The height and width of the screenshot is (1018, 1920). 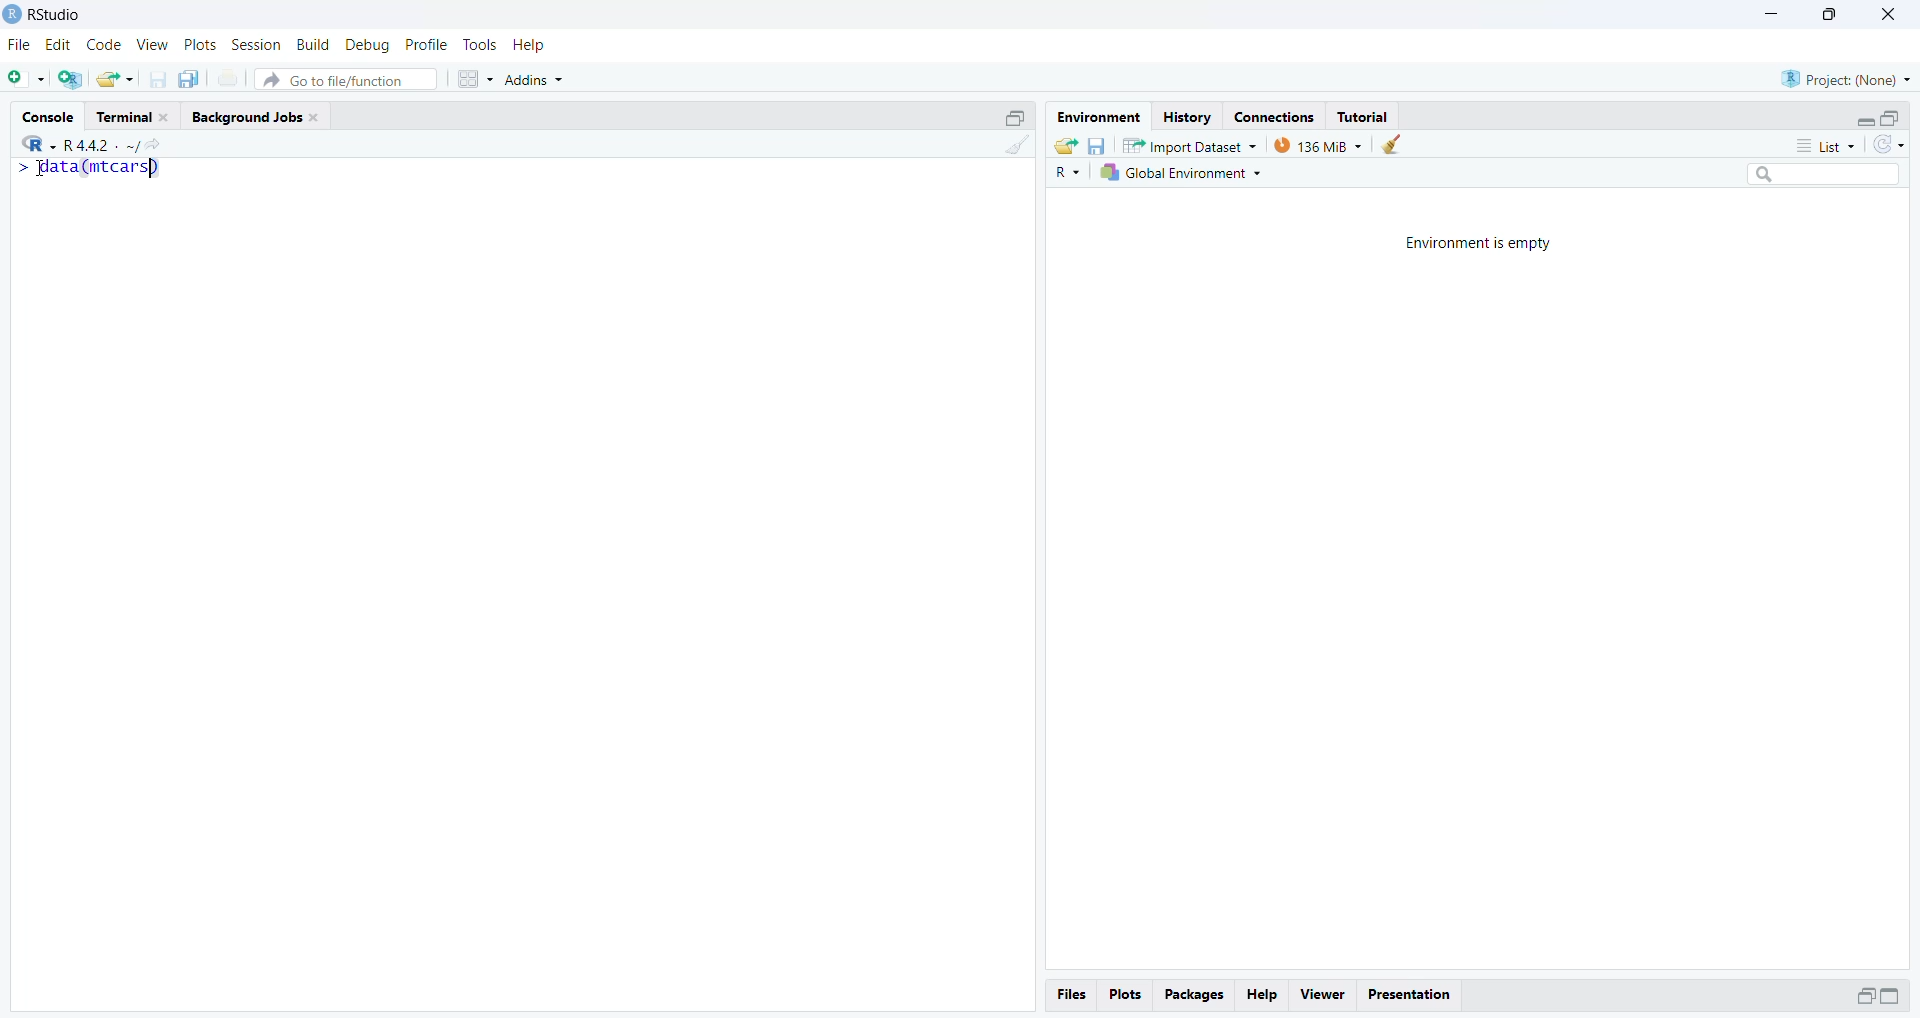 What do you see at coordinates (1318, 145) in the screenshot?
I see `135 MiB` at bounding box center [1318, 145].